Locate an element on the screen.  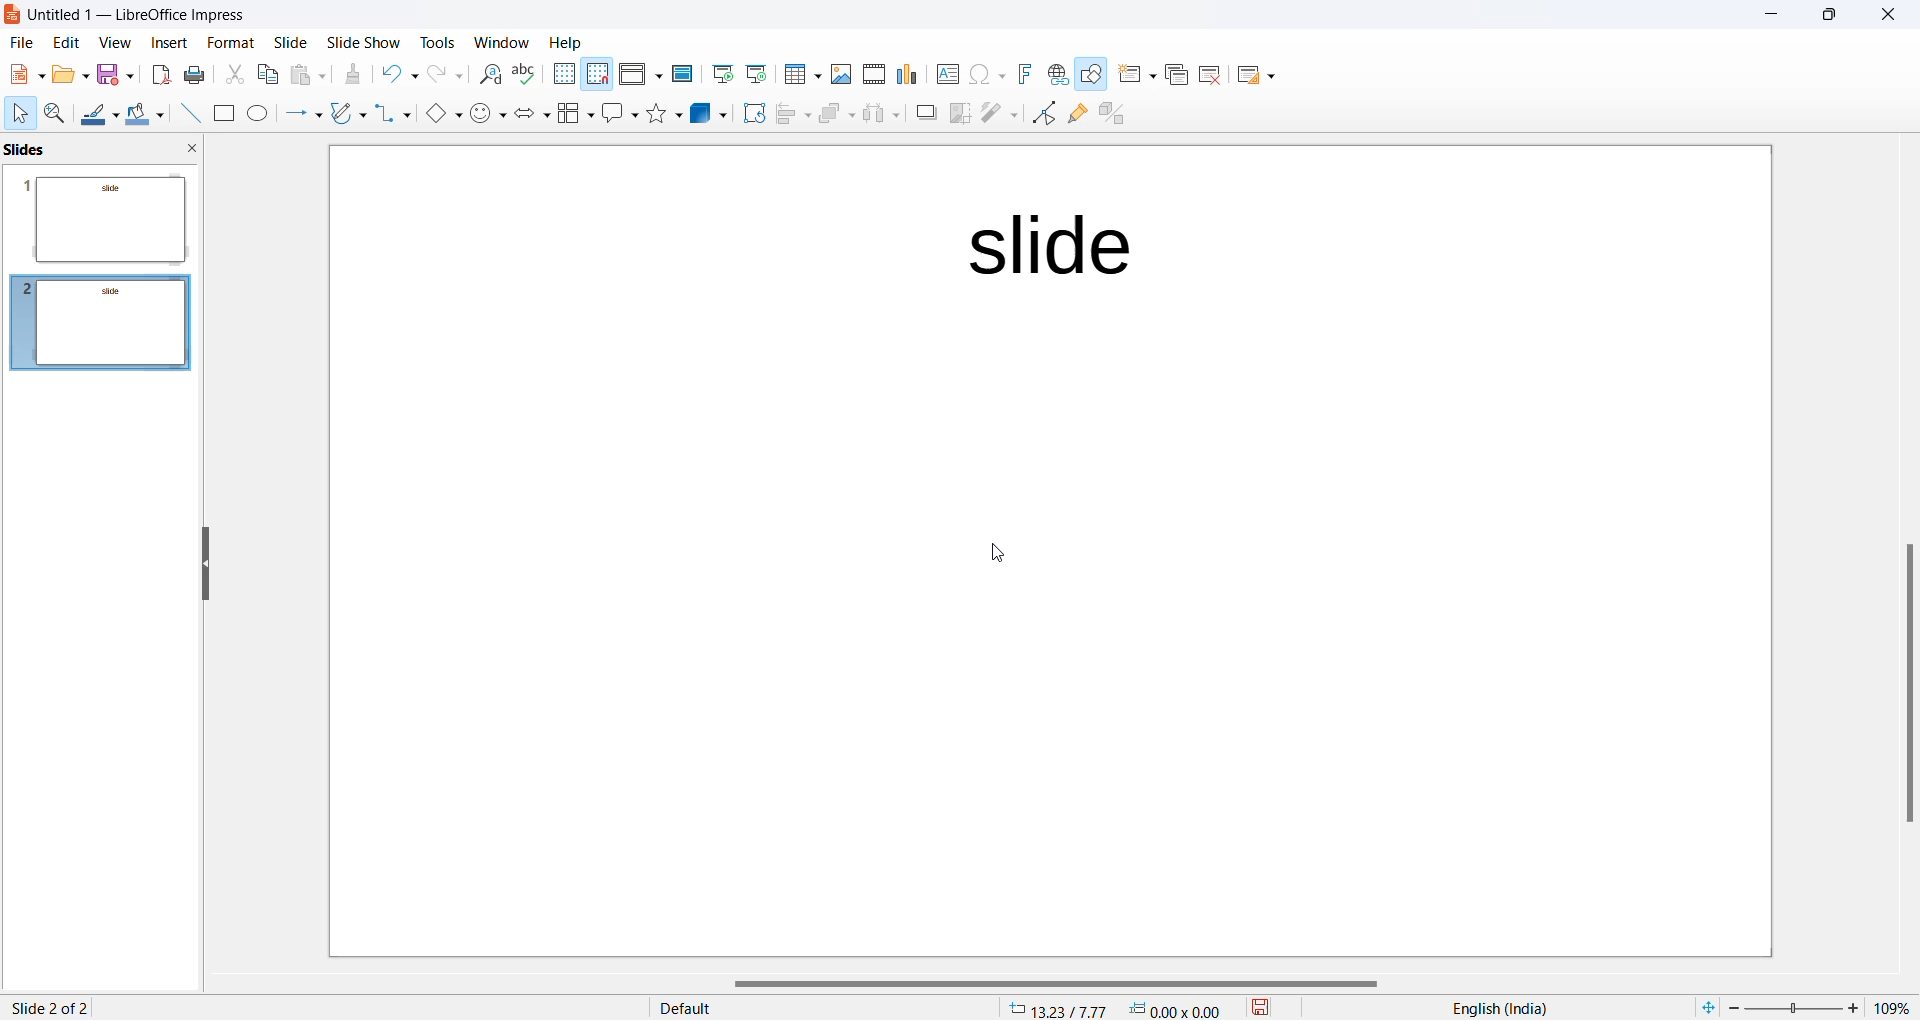
Snap to grid is located at coordinates (598, 74).